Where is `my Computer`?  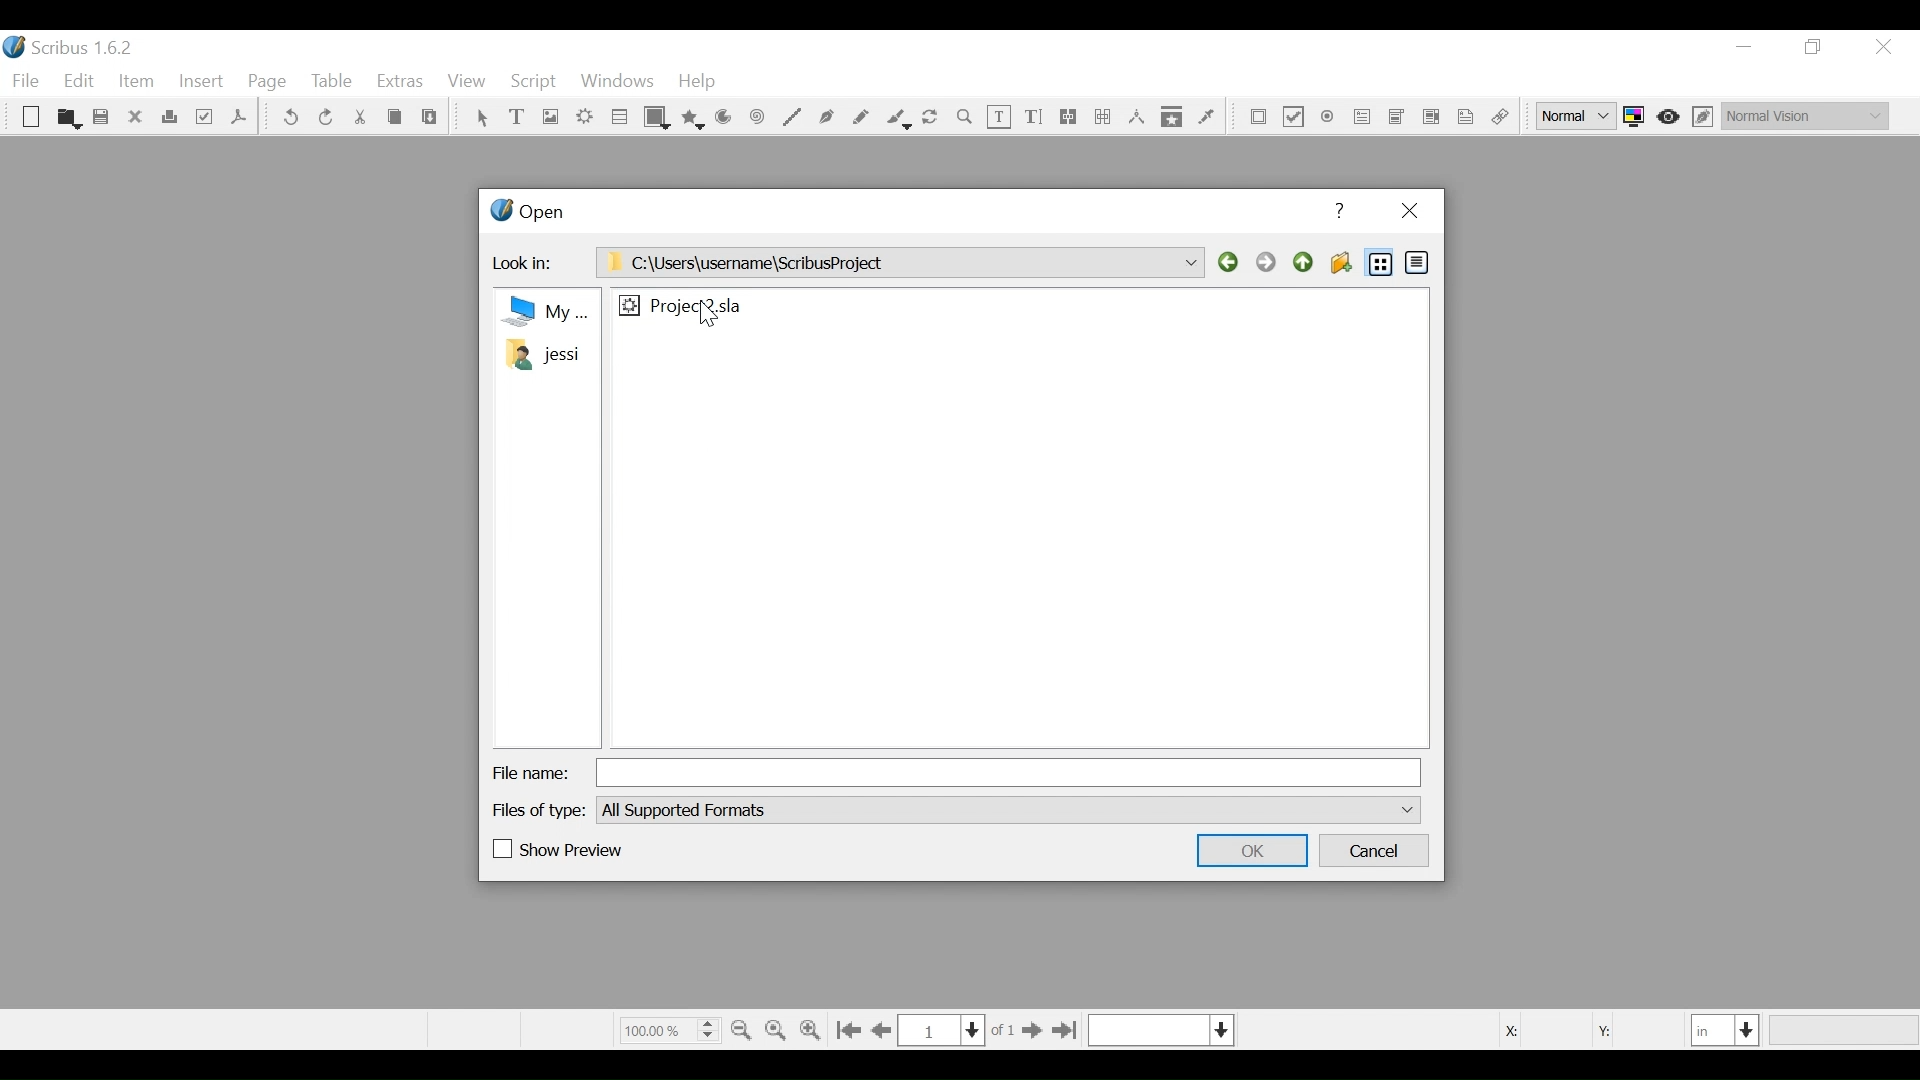
my Computer is located at coordinates (543, 310).